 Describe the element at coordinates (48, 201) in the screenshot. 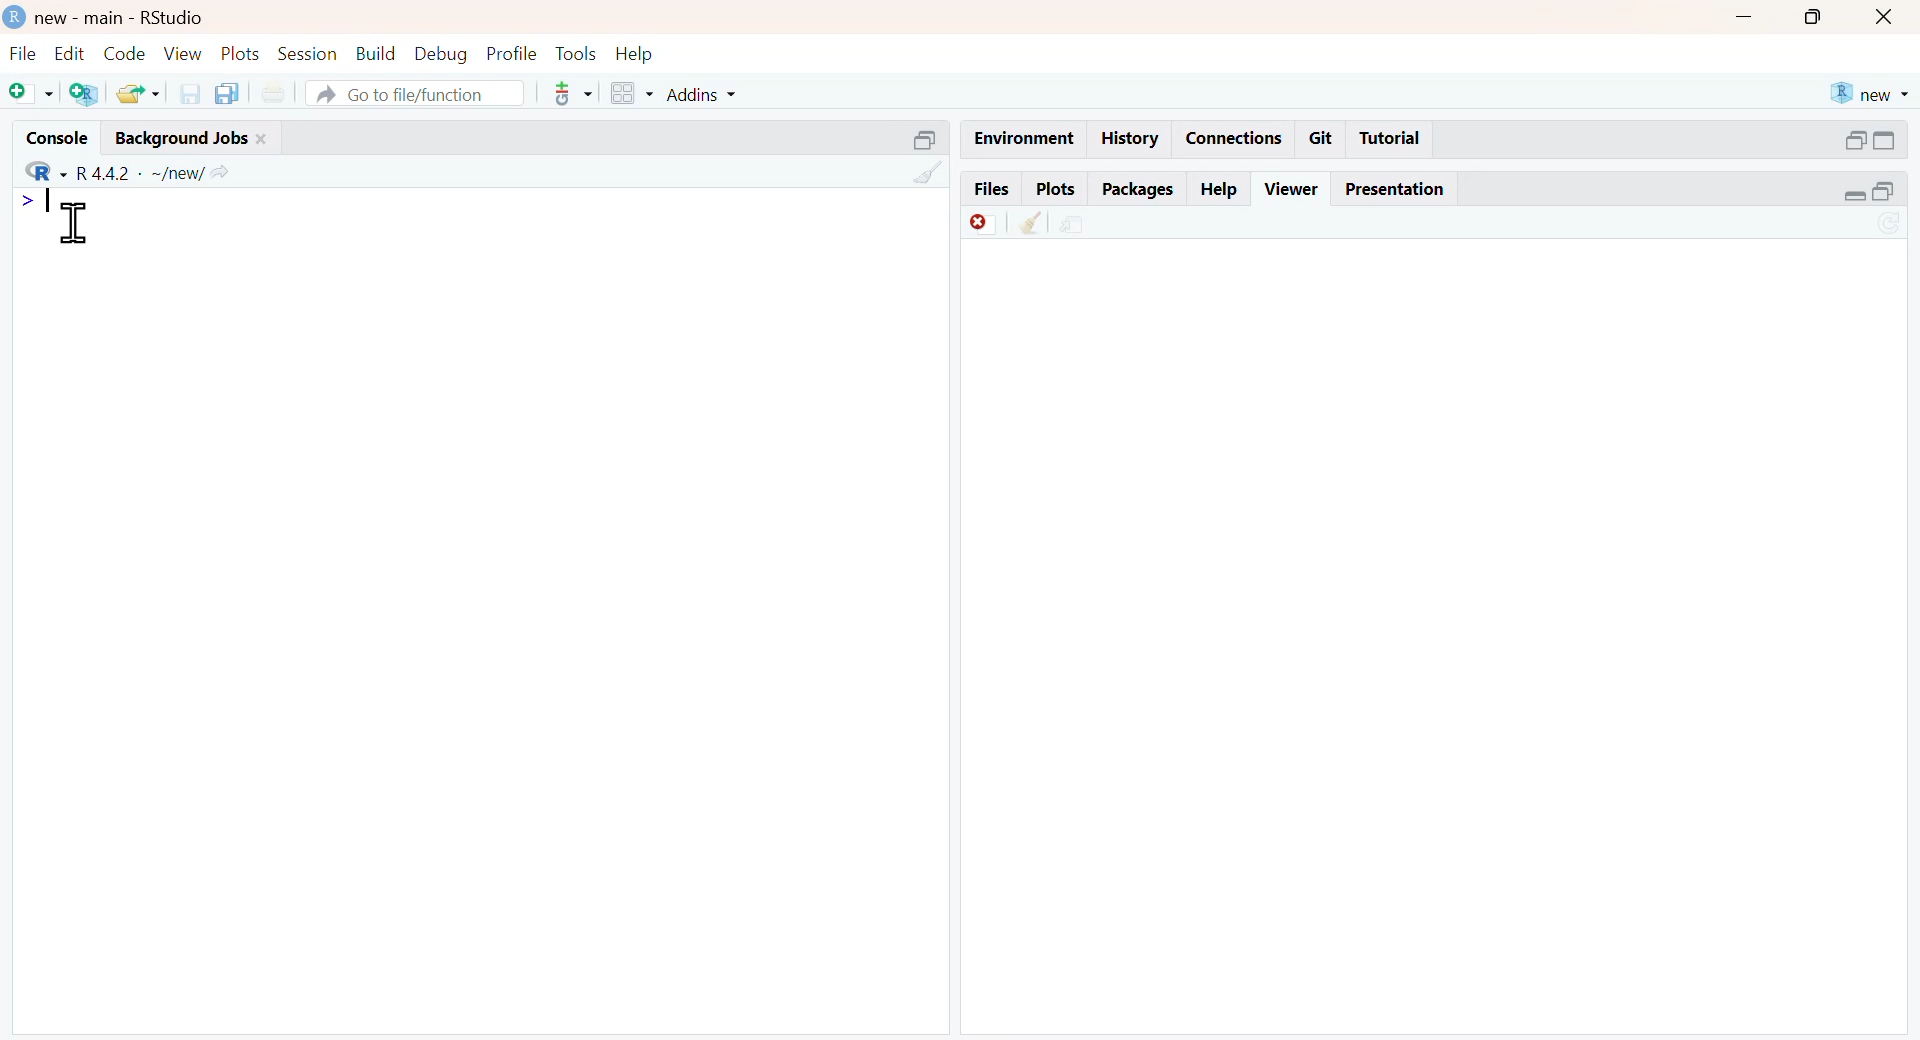

I see `Typing indicator` at that location.